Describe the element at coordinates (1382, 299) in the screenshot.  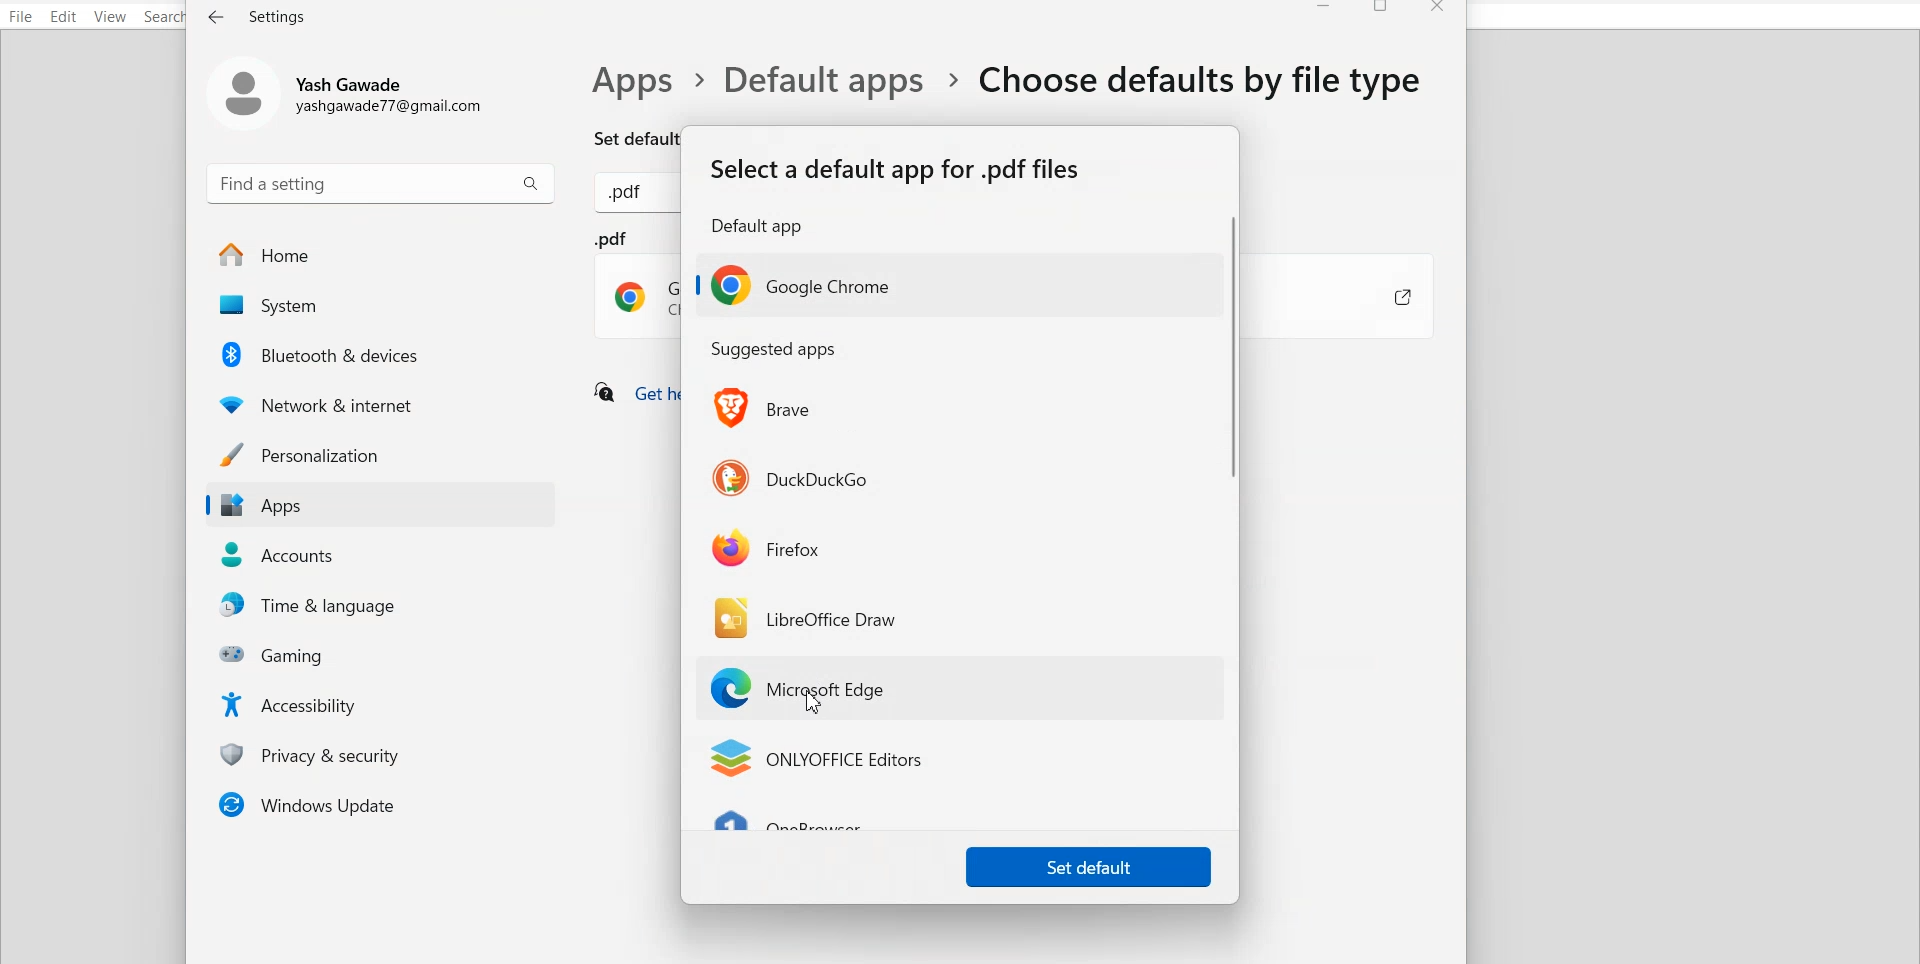
I see `Share` at that location.